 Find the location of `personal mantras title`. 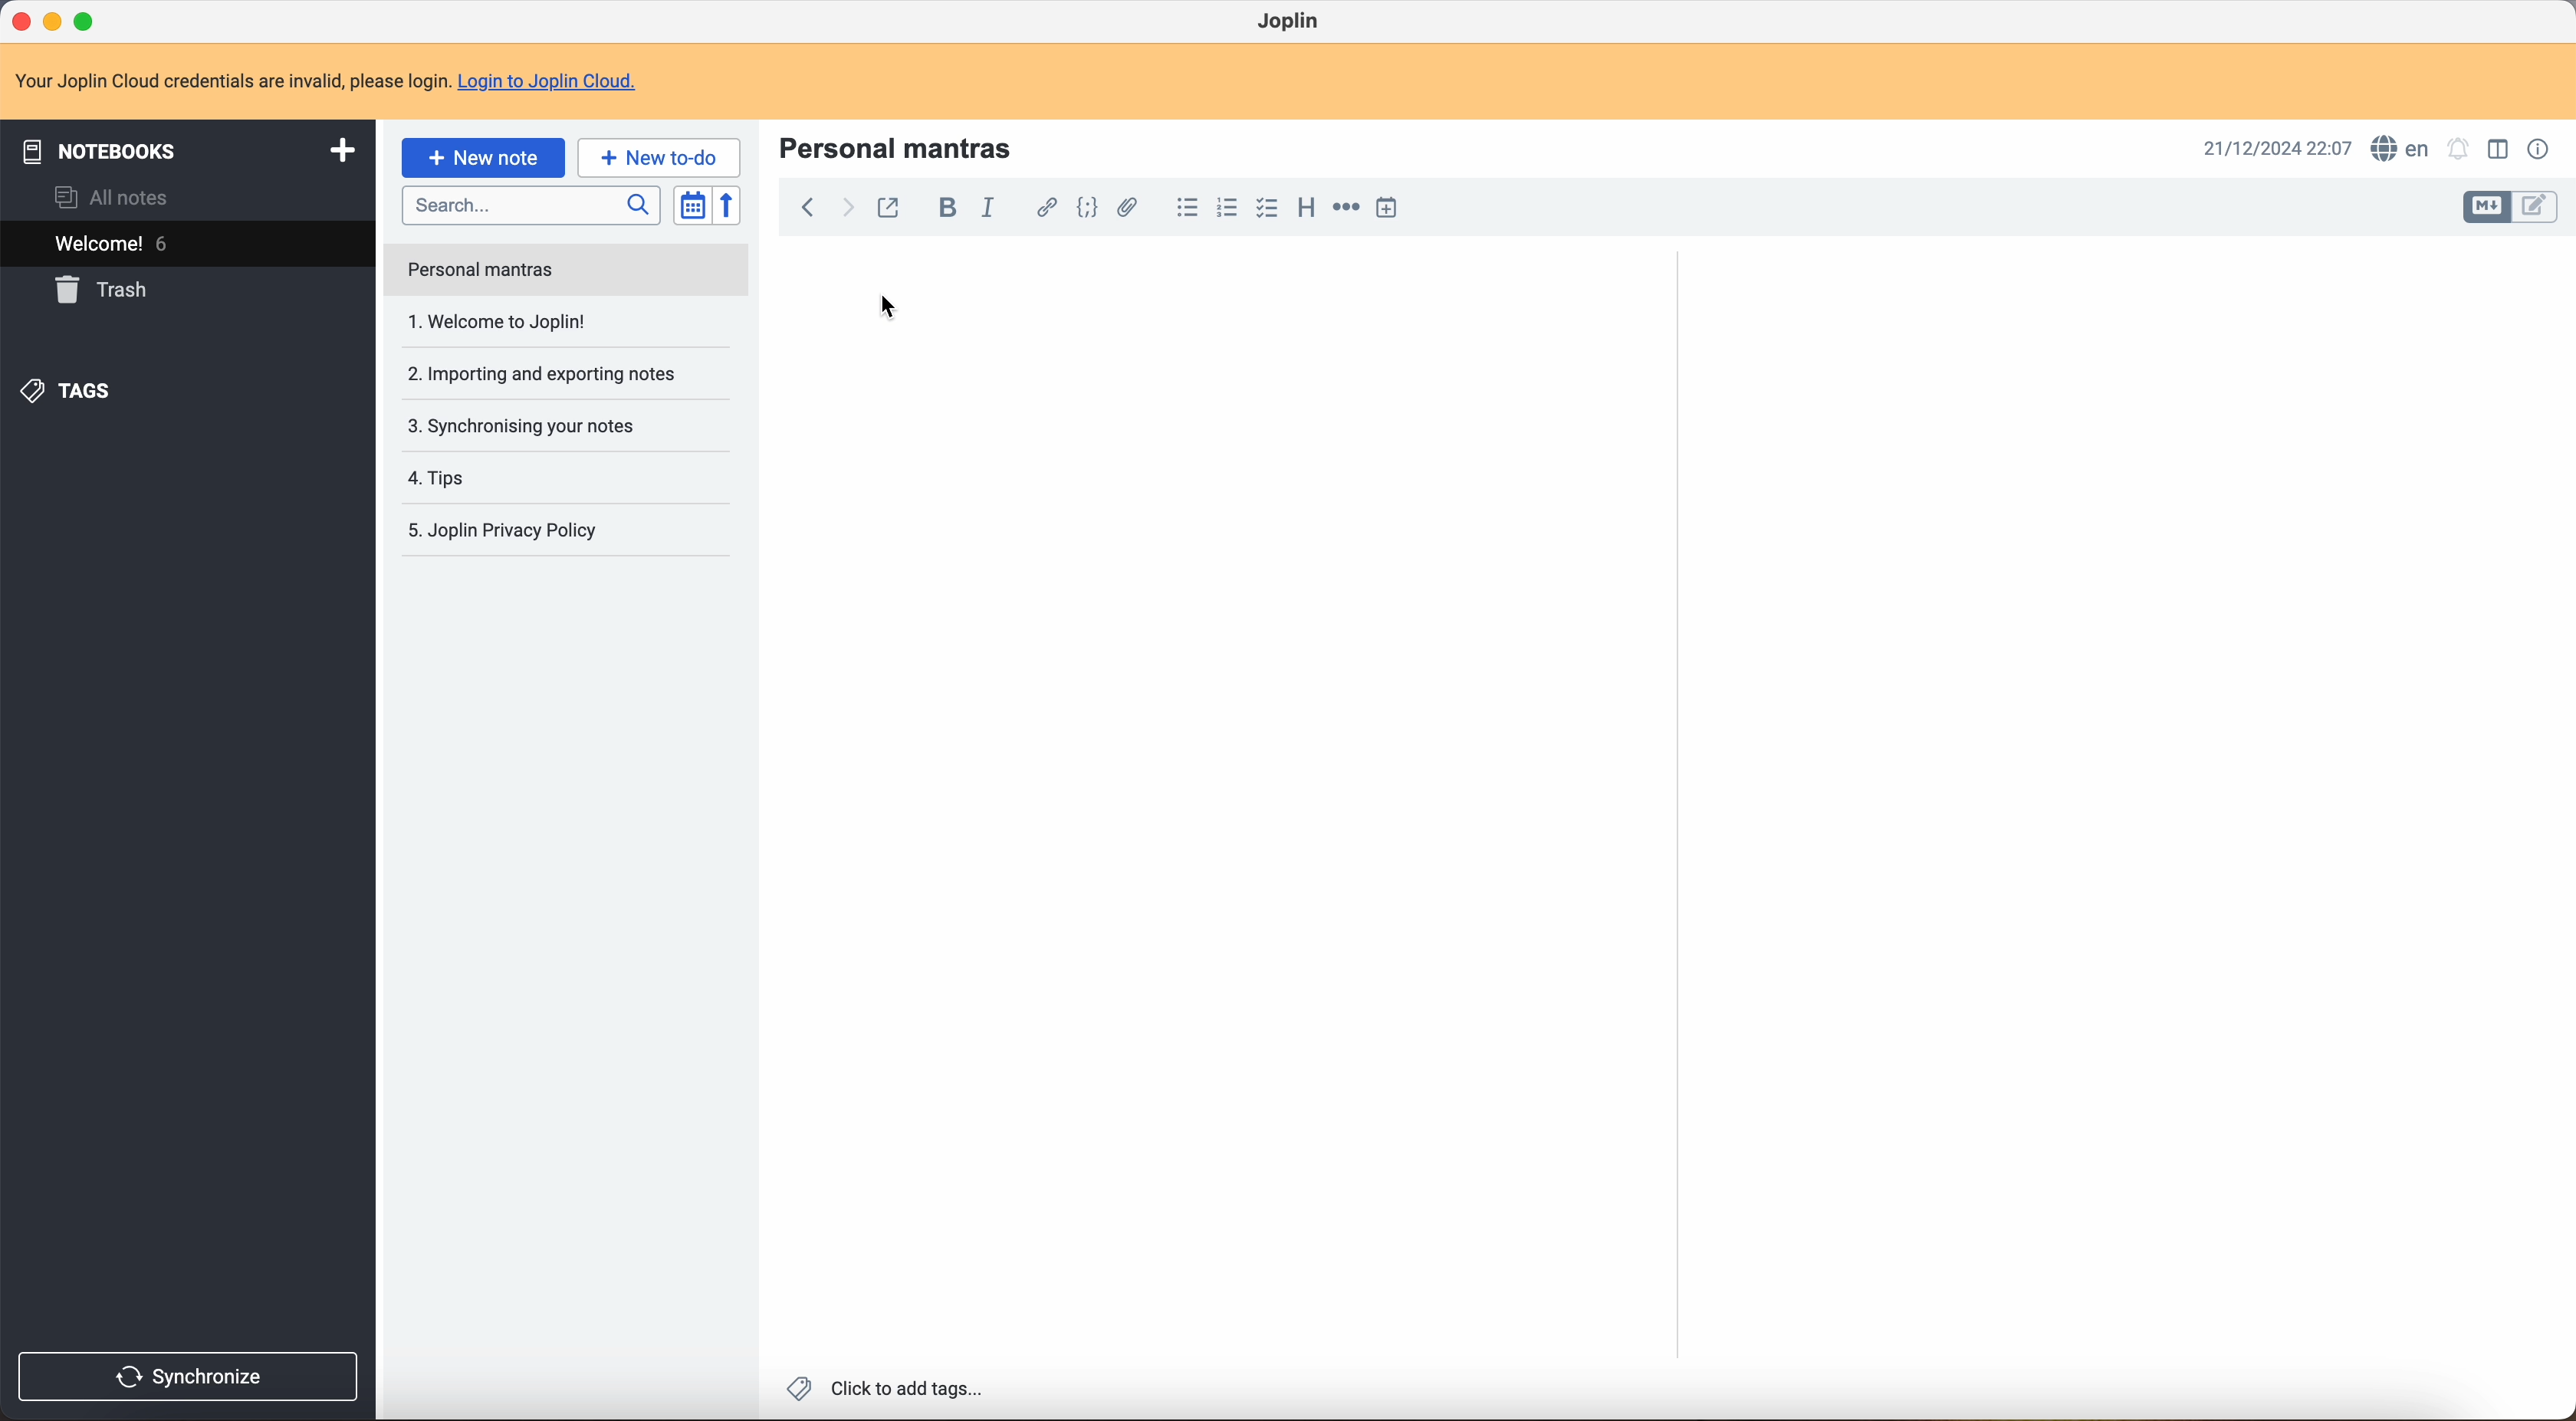

personal mantras title is located at coordinates (903, 146).